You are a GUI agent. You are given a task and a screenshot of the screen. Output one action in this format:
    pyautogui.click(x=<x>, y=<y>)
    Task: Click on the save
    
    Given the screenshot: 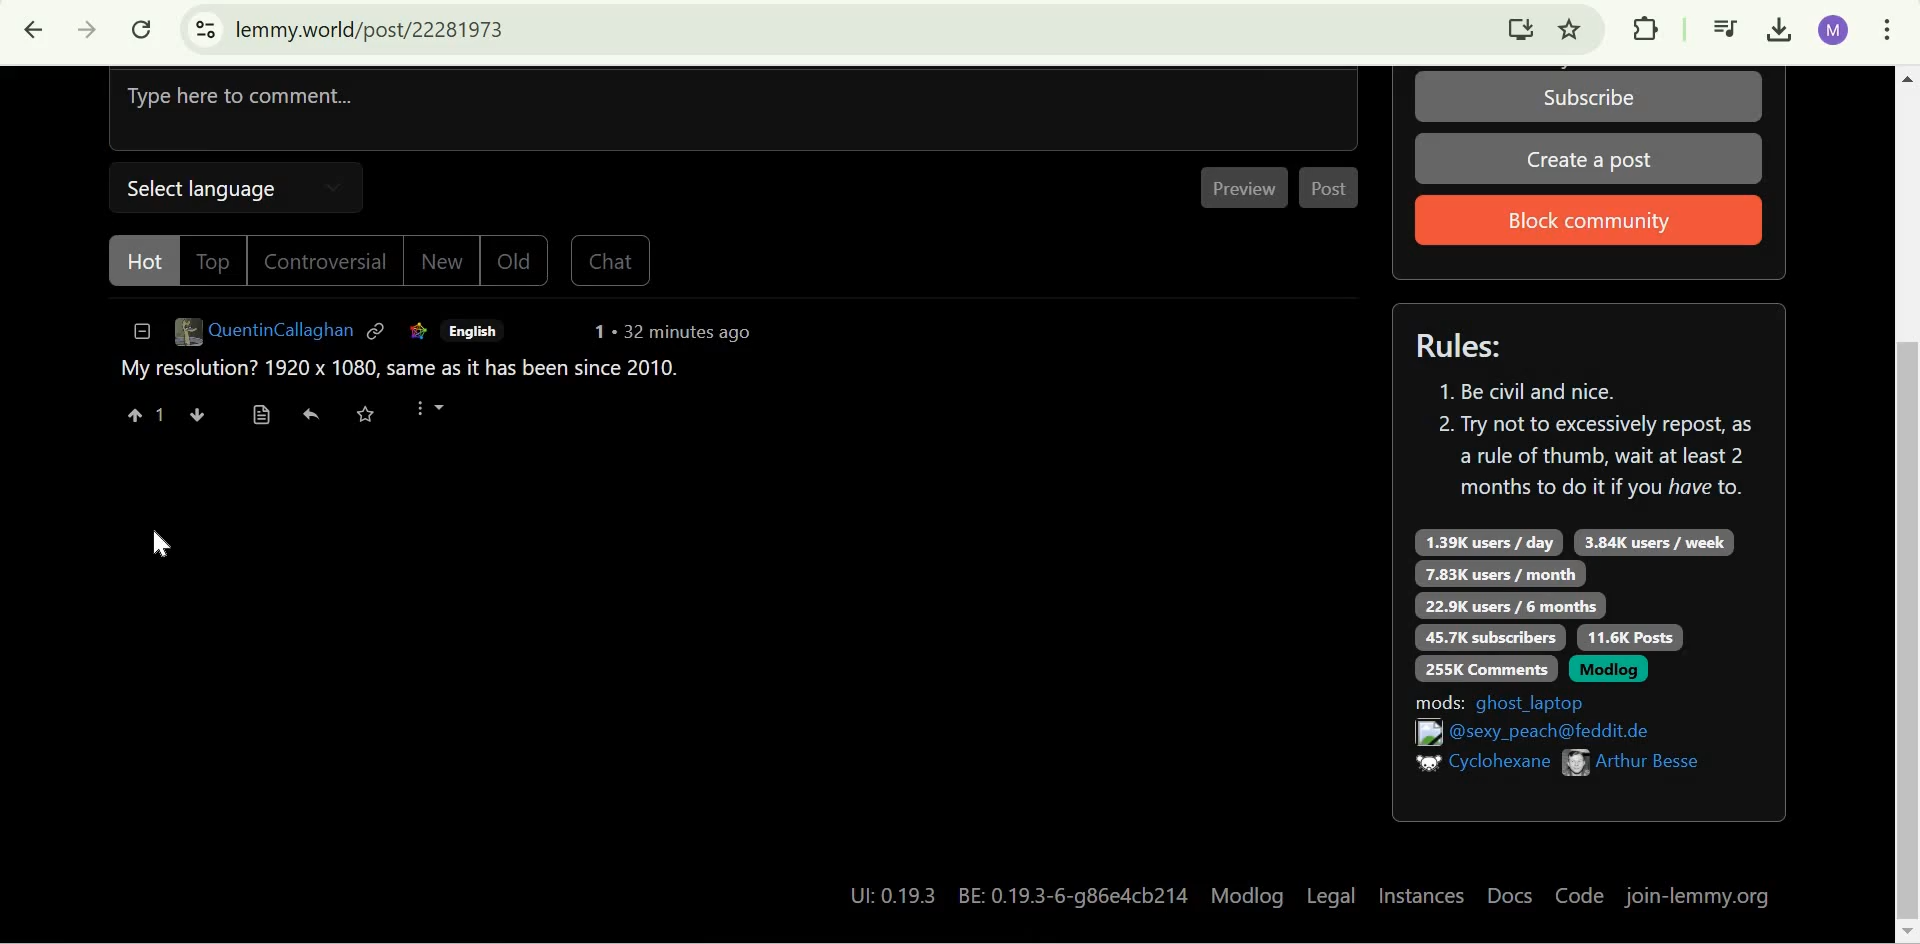 What is the action you would take?
    pyautogui.click(x=371, y=421)
    